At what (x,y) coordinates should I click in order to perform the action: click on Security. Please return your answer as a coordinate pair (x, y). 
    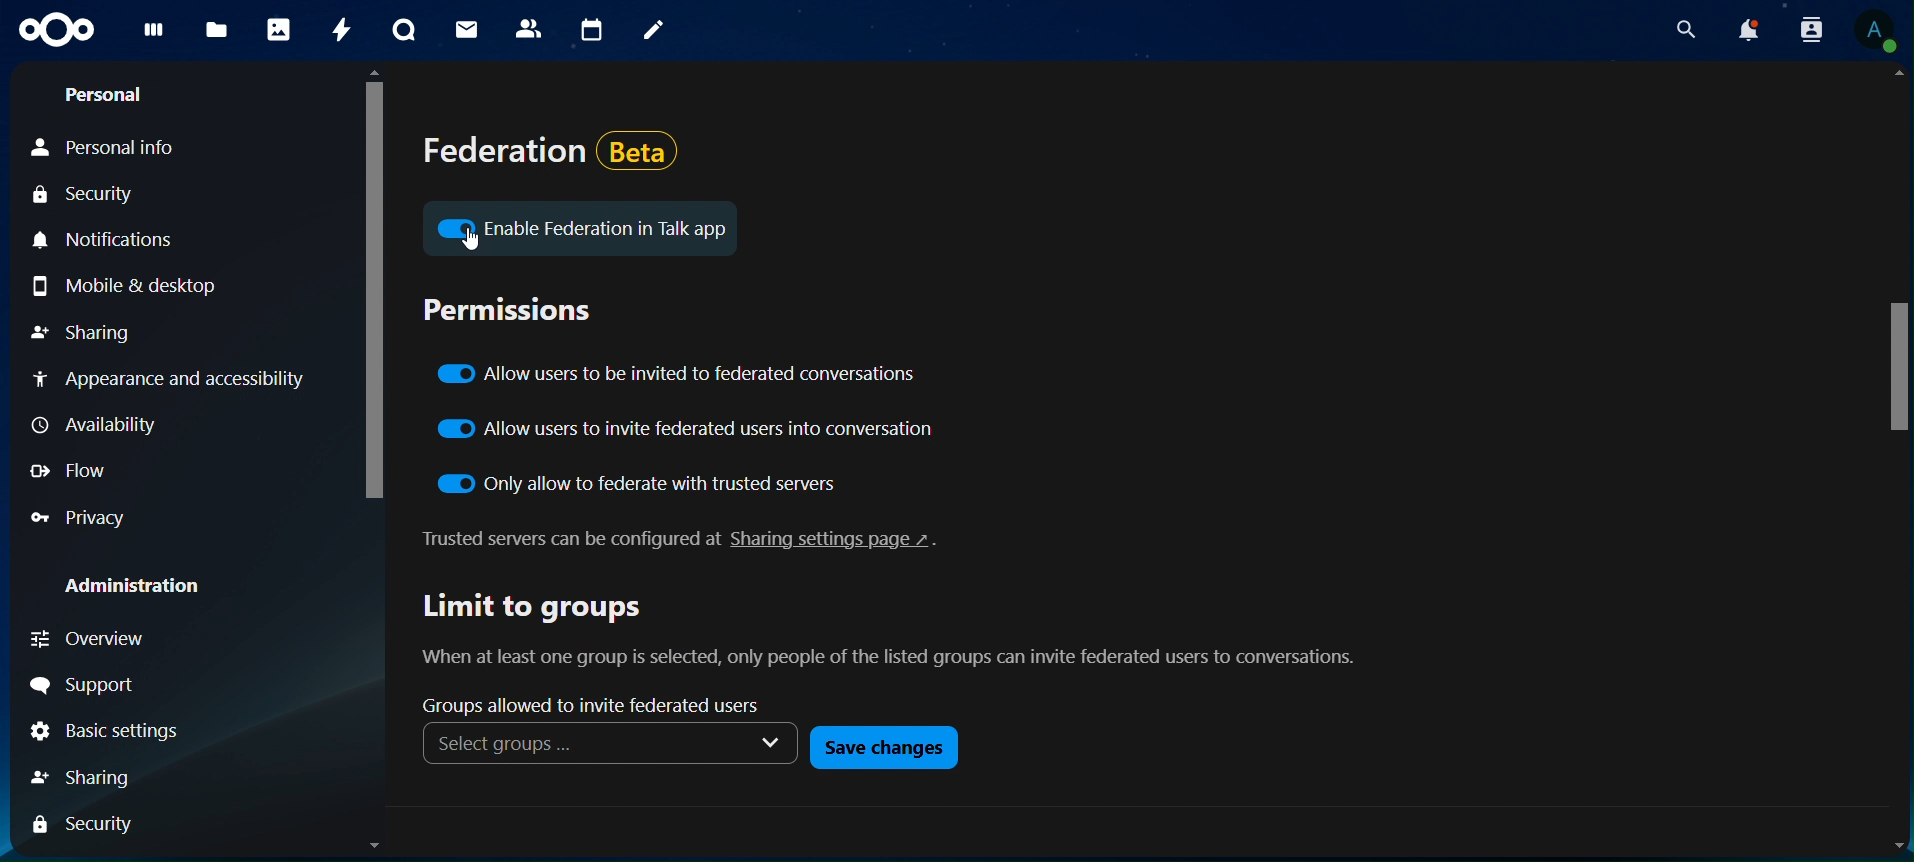
    Looking at the image, I should click on (84, 828).